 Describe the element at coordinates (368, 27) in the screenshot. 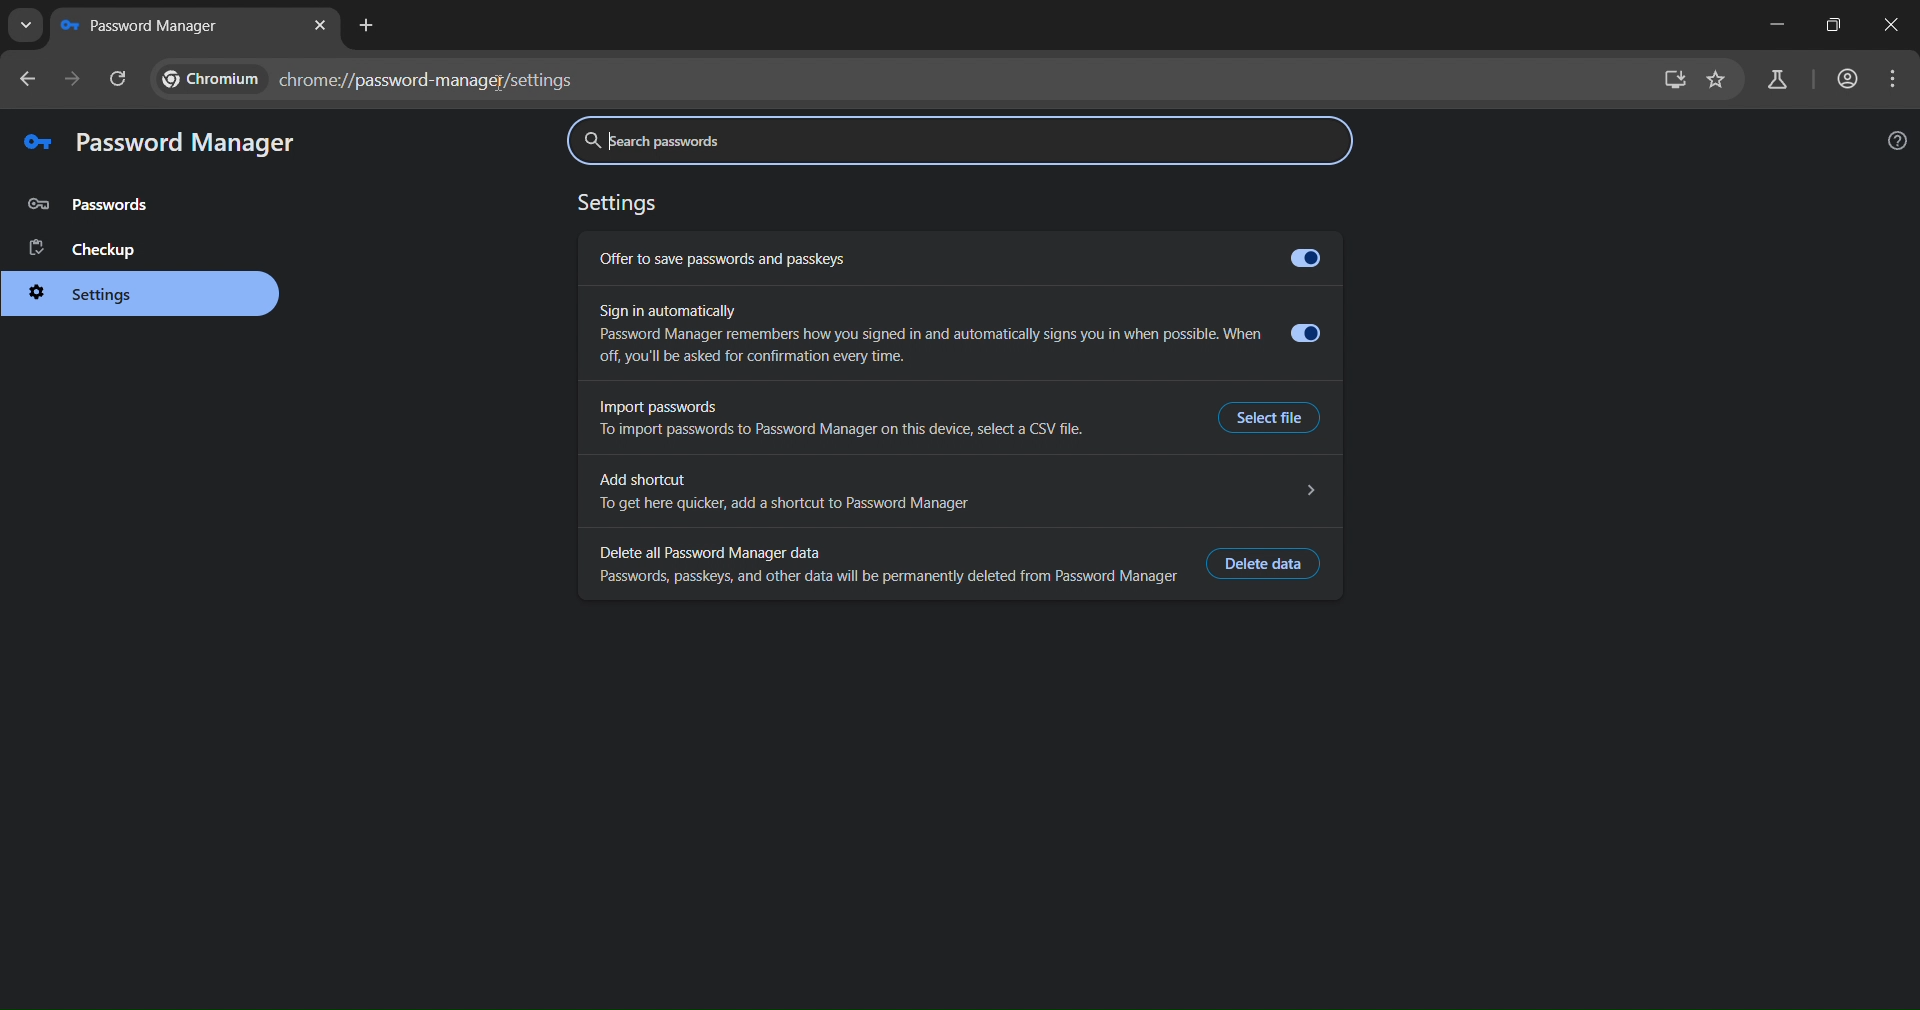

I see `new tab` at that location.